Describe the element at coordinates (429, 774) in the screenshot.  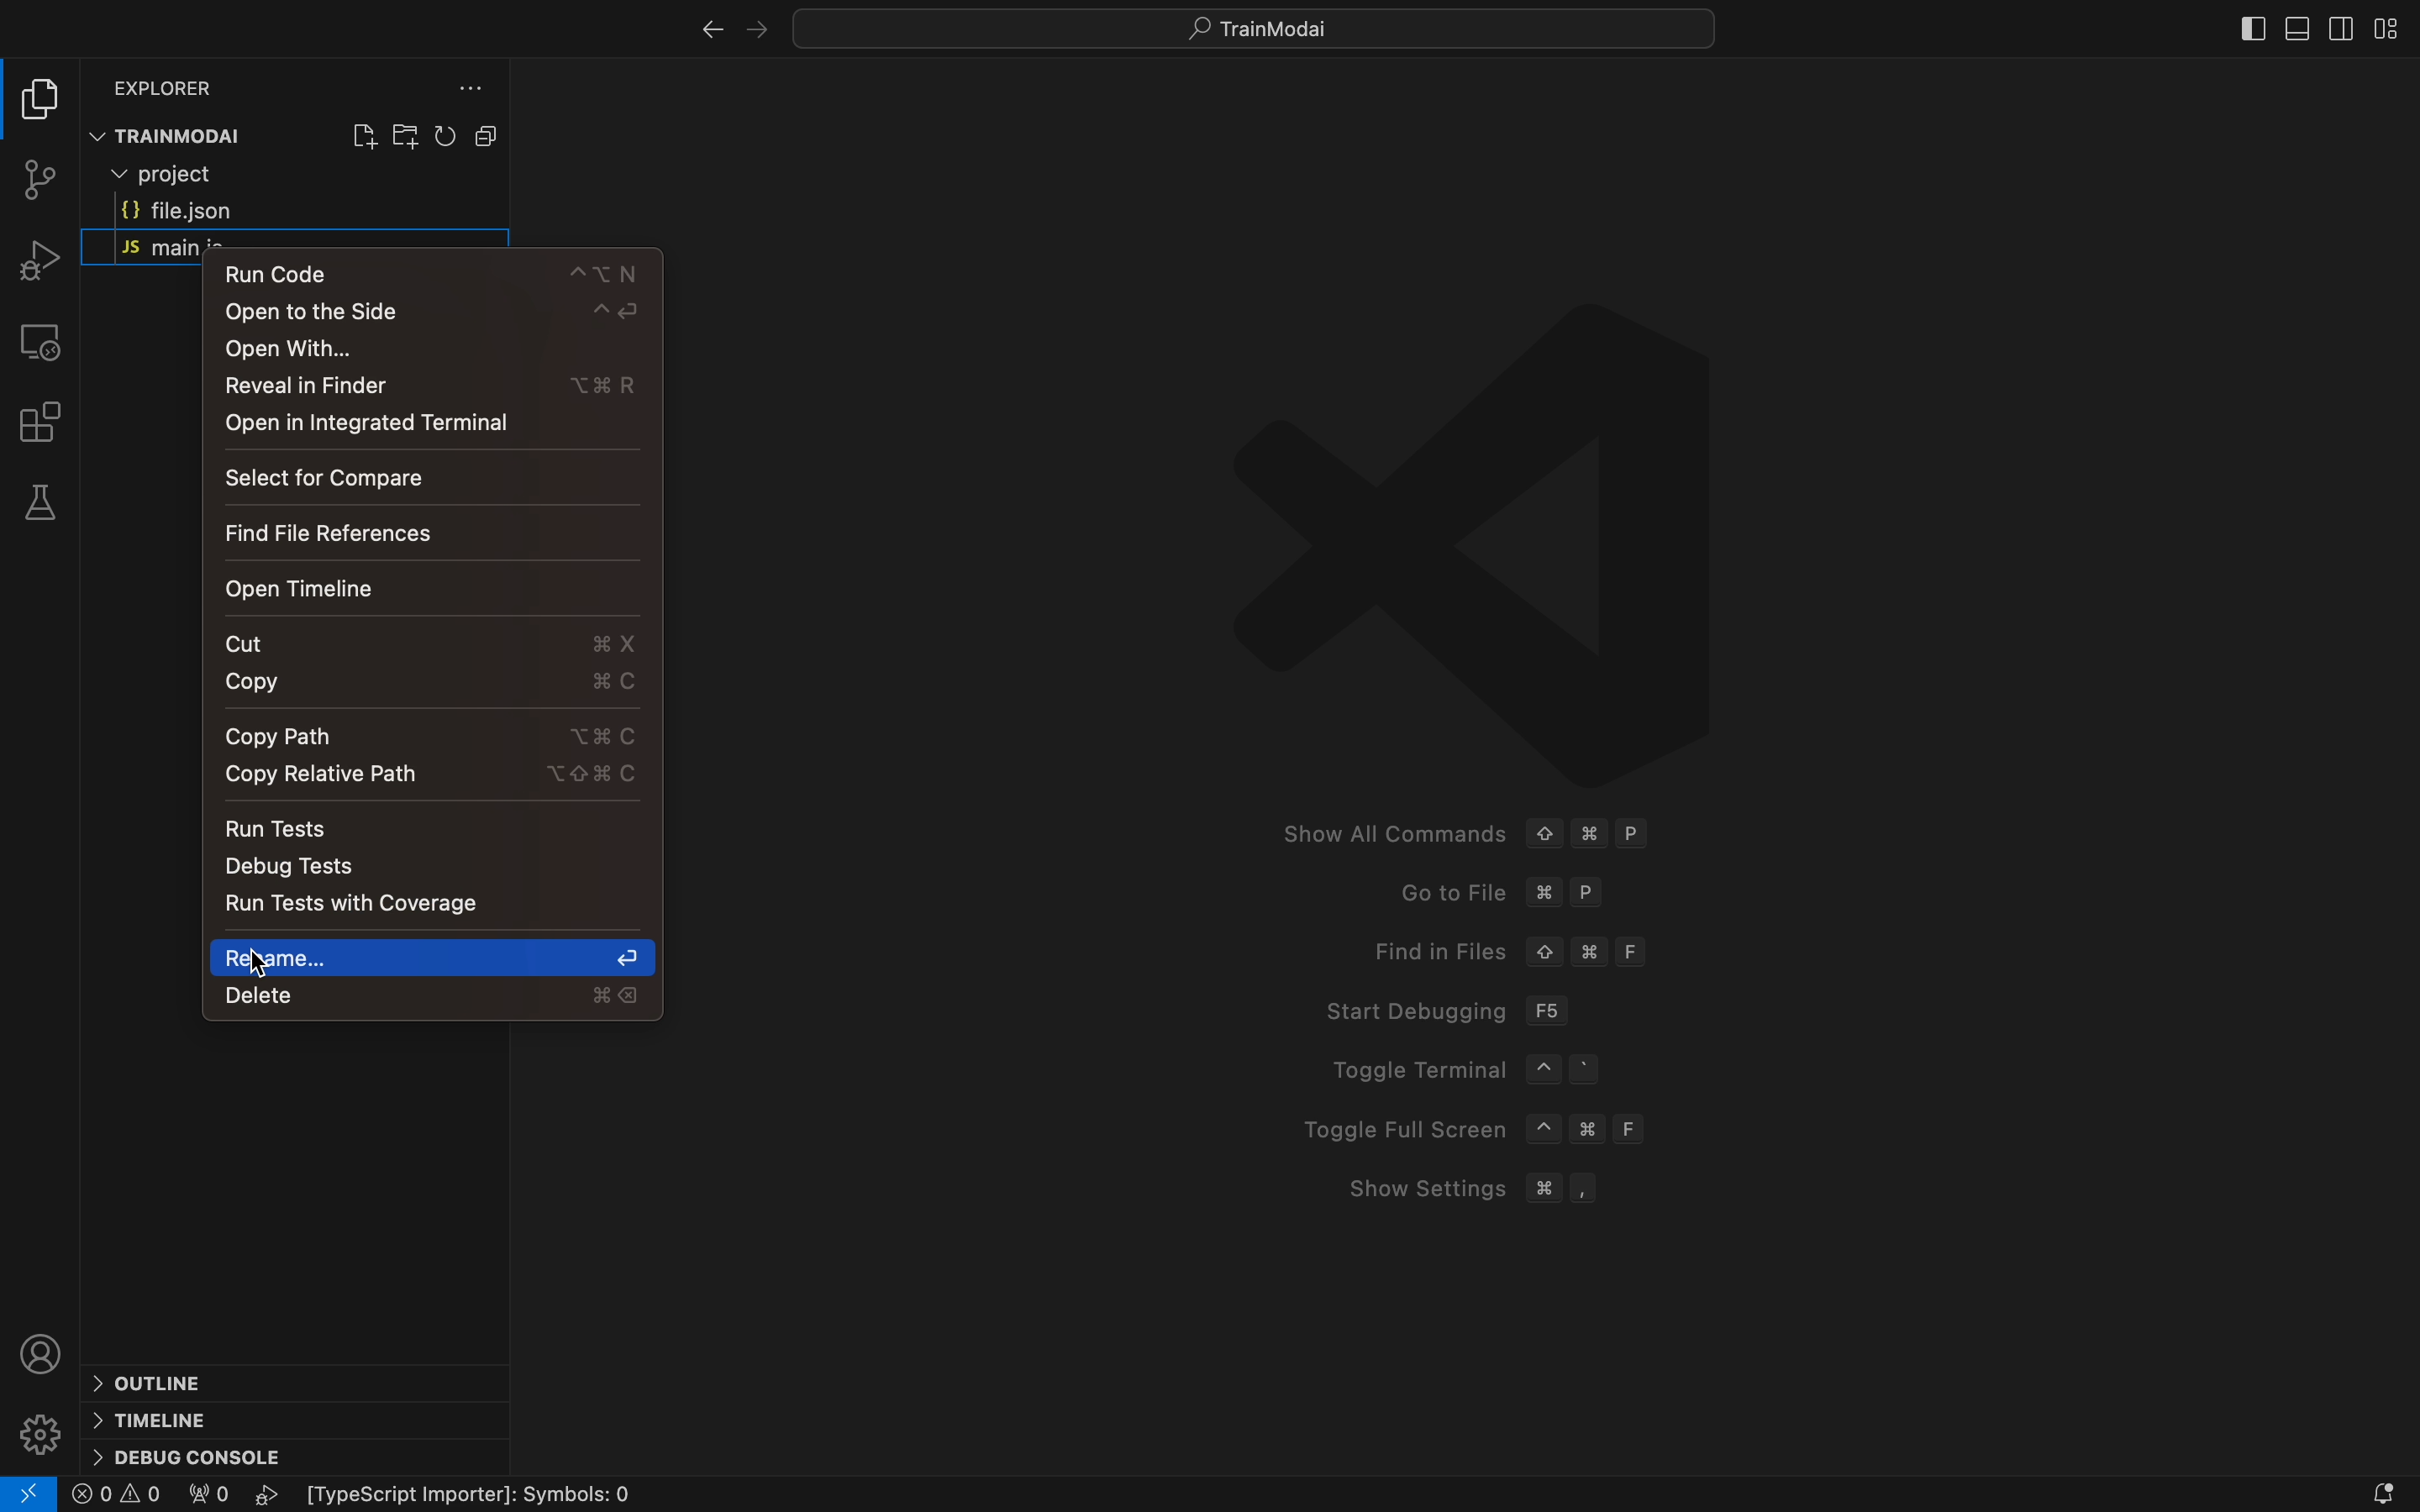
I see `copy relative path` at that location.